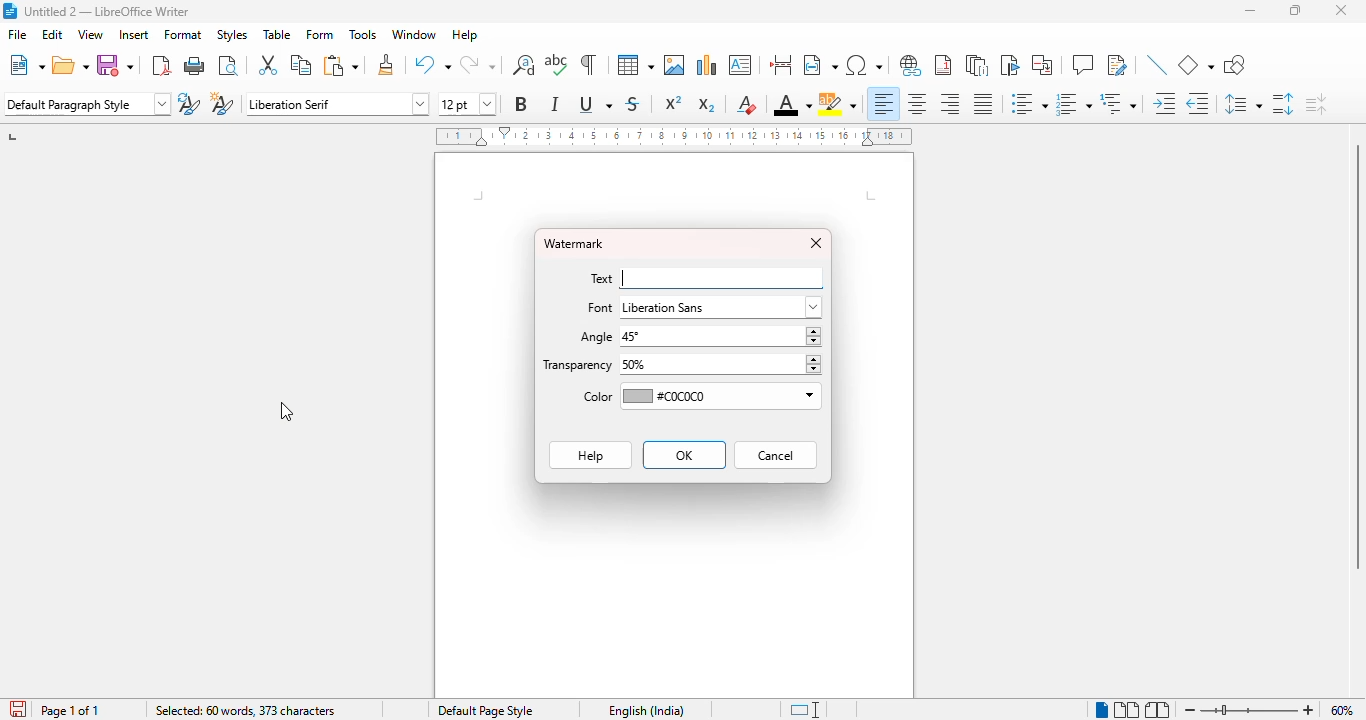 The image size is (1366, 720). I want to click on print, so click(195, 65).